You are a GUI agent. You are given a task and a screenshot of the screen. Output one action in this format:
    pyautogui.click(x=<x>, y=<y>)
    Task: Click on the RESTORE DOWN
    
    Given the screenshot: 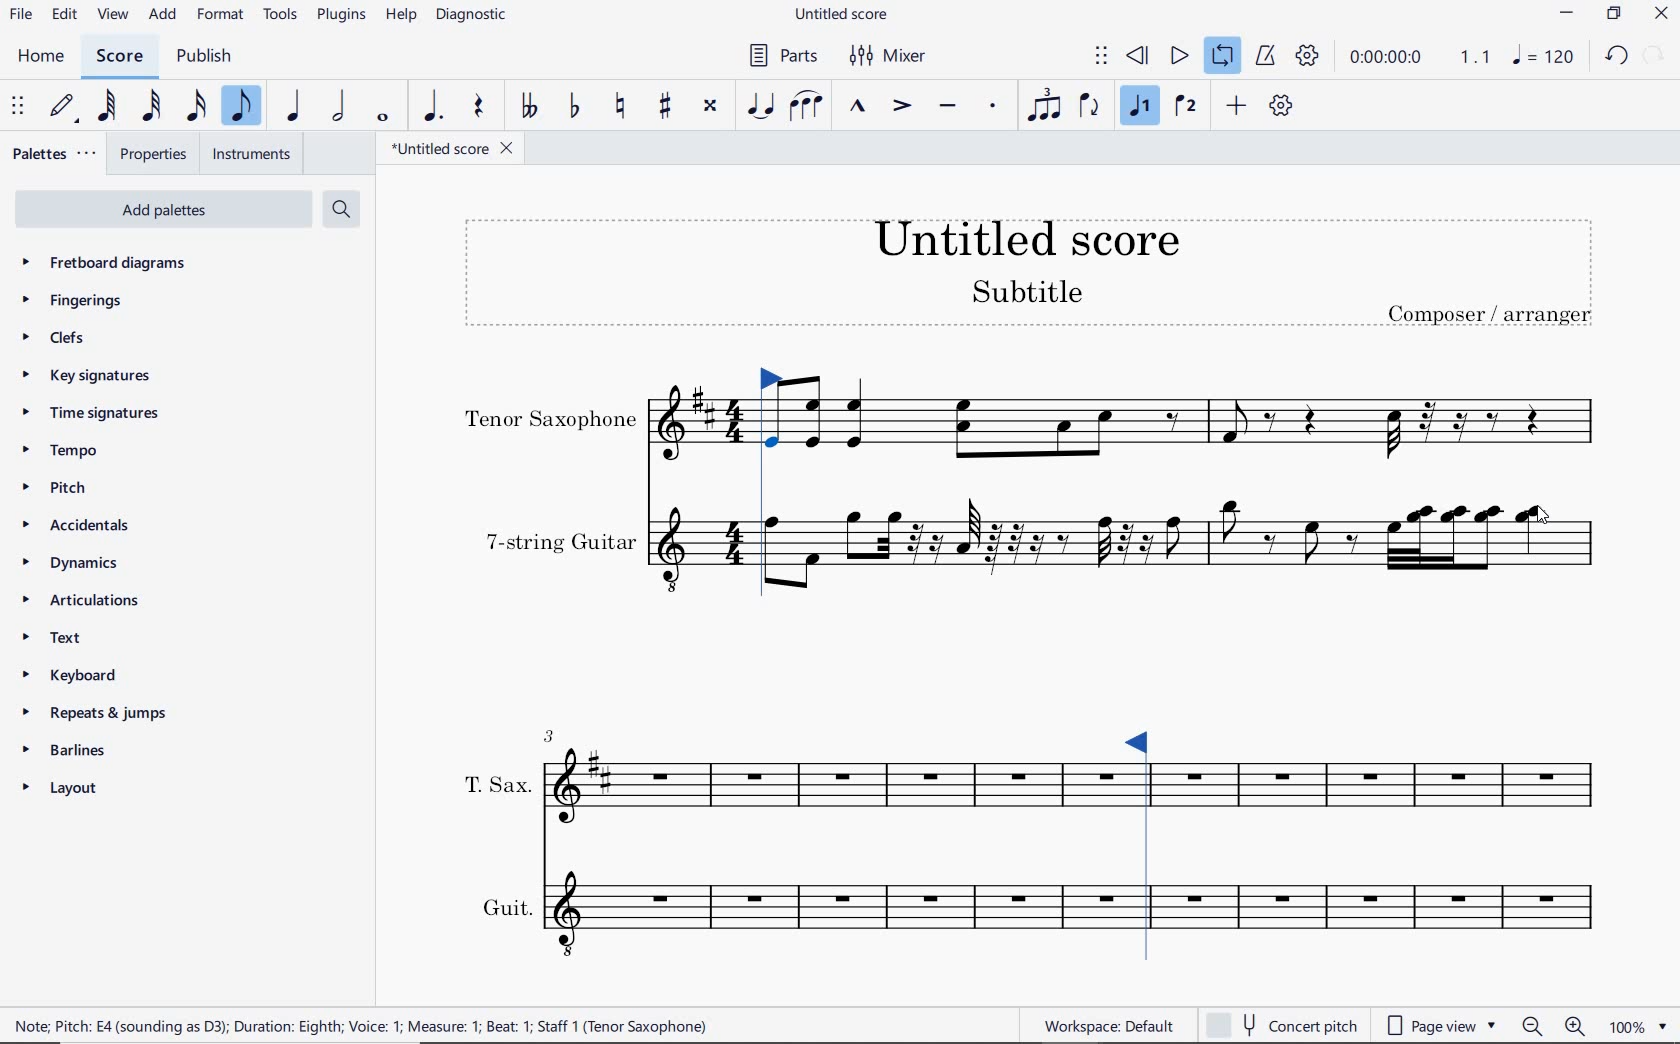 What is the action you would take?
    pyautogui.click(x=1617, y=15)
    